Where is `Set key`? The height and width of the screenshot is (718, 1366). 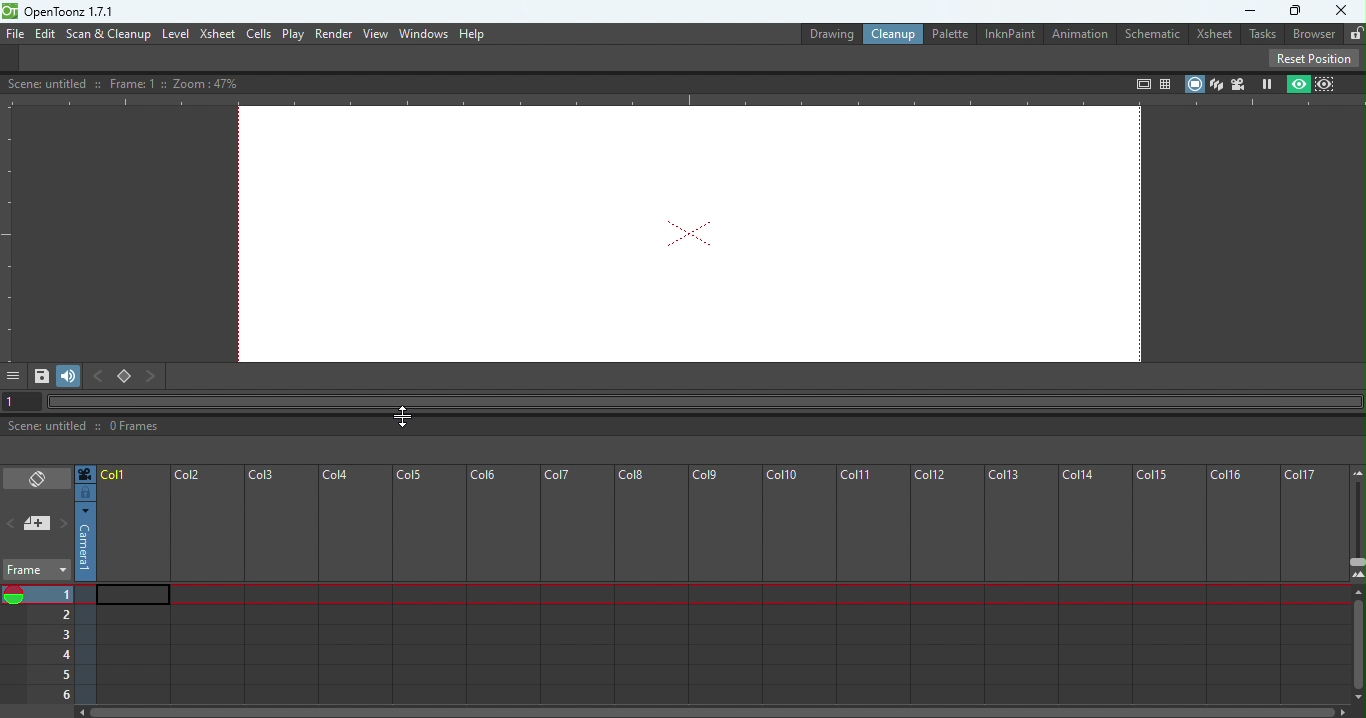
Set key is located at coordinates (123, 377).